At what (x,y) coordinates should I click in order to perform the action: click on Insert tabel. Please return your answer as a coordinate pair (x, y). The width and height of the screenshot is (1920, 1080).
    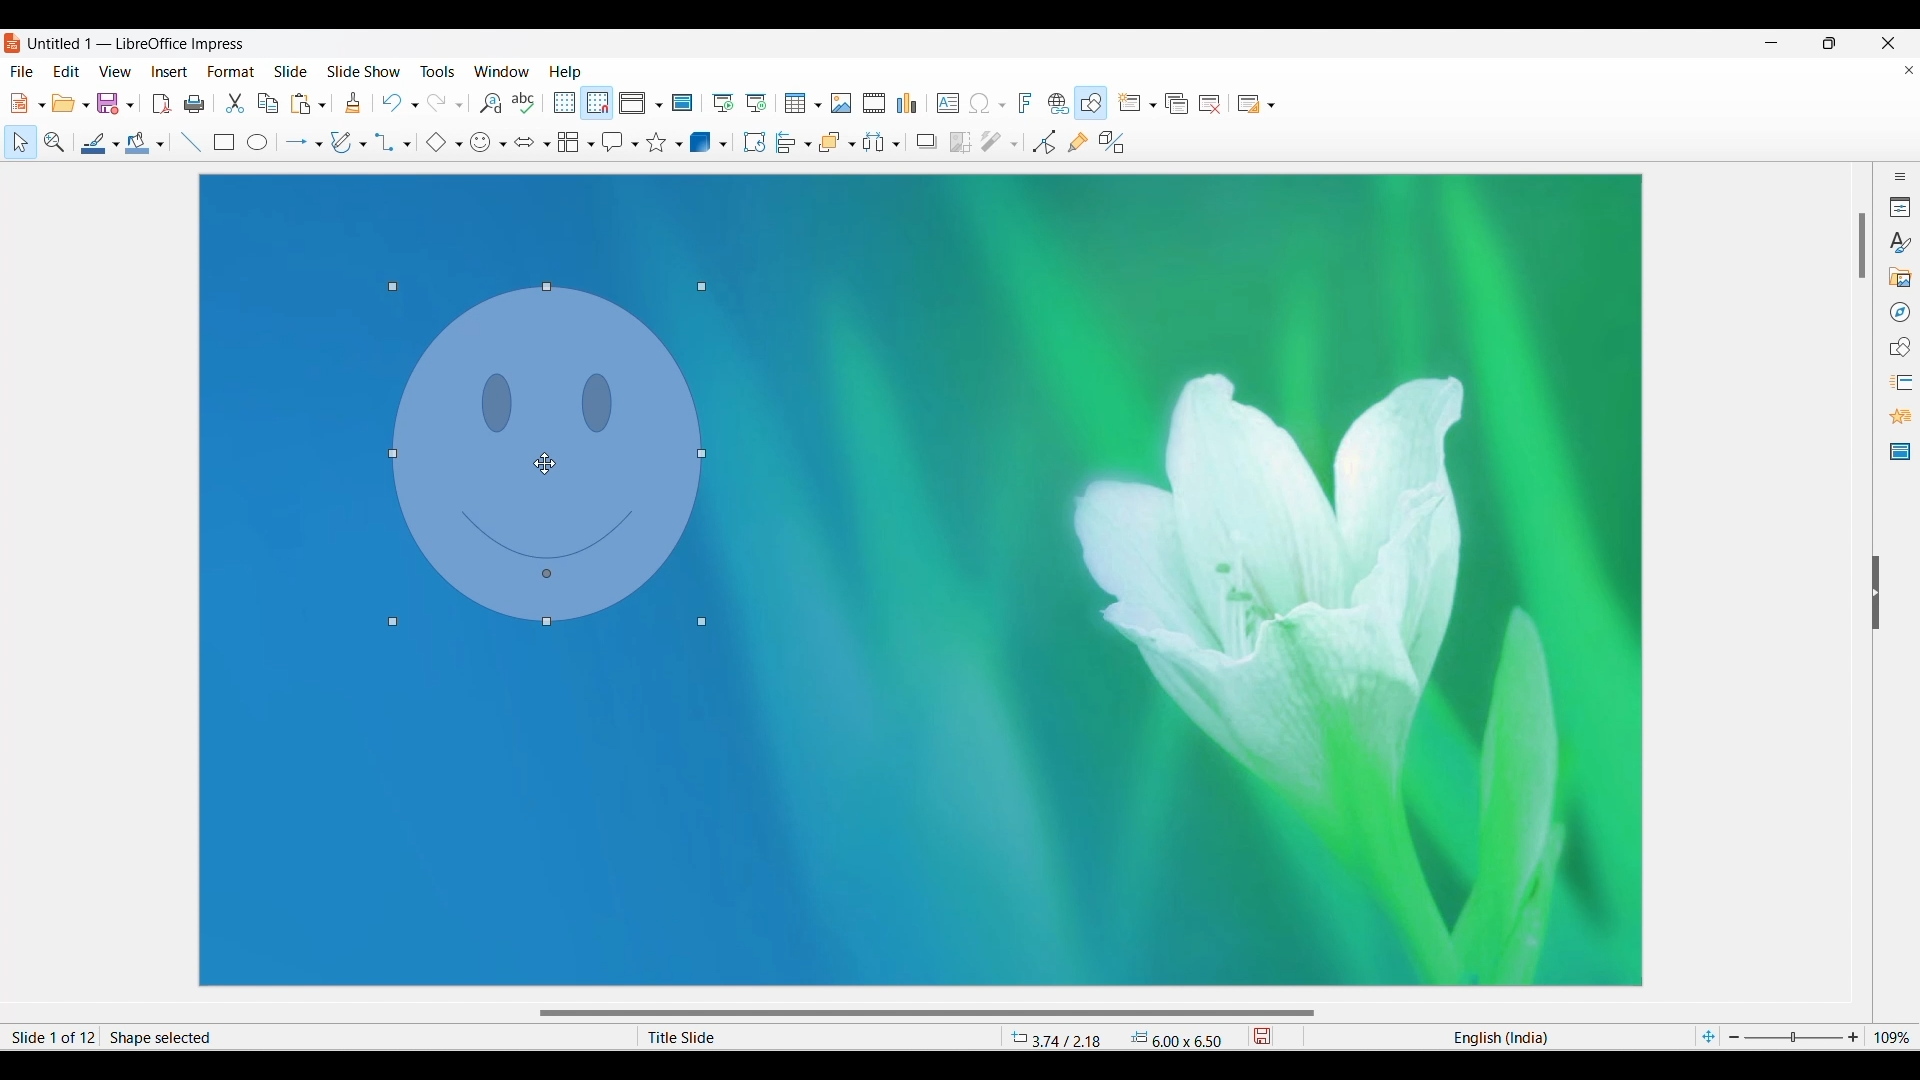
    Looking at the image, I should click on (803, 103).